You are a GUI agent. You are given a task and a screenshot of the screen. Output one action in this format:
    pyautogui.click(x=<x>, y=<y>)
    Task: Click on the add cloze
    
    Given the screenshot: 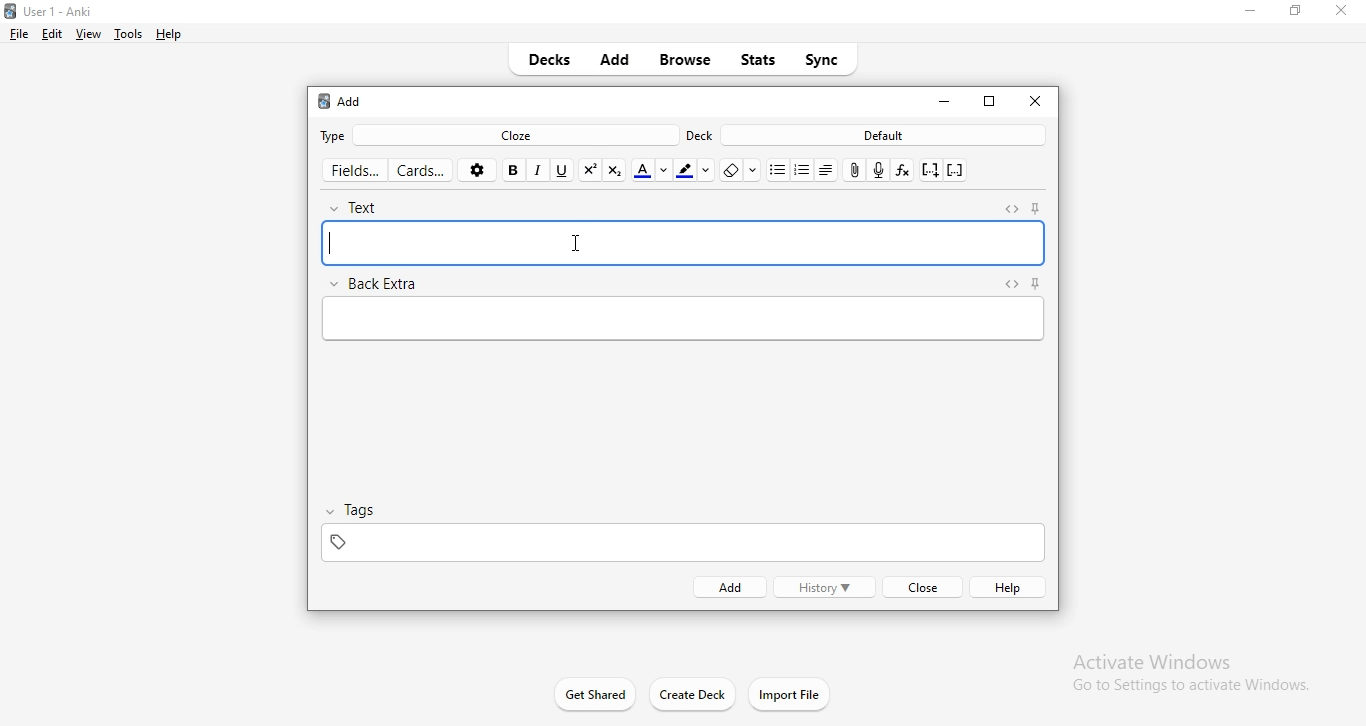 What is the action you would take?
    pyautogui.click(x=928, y=172)
    